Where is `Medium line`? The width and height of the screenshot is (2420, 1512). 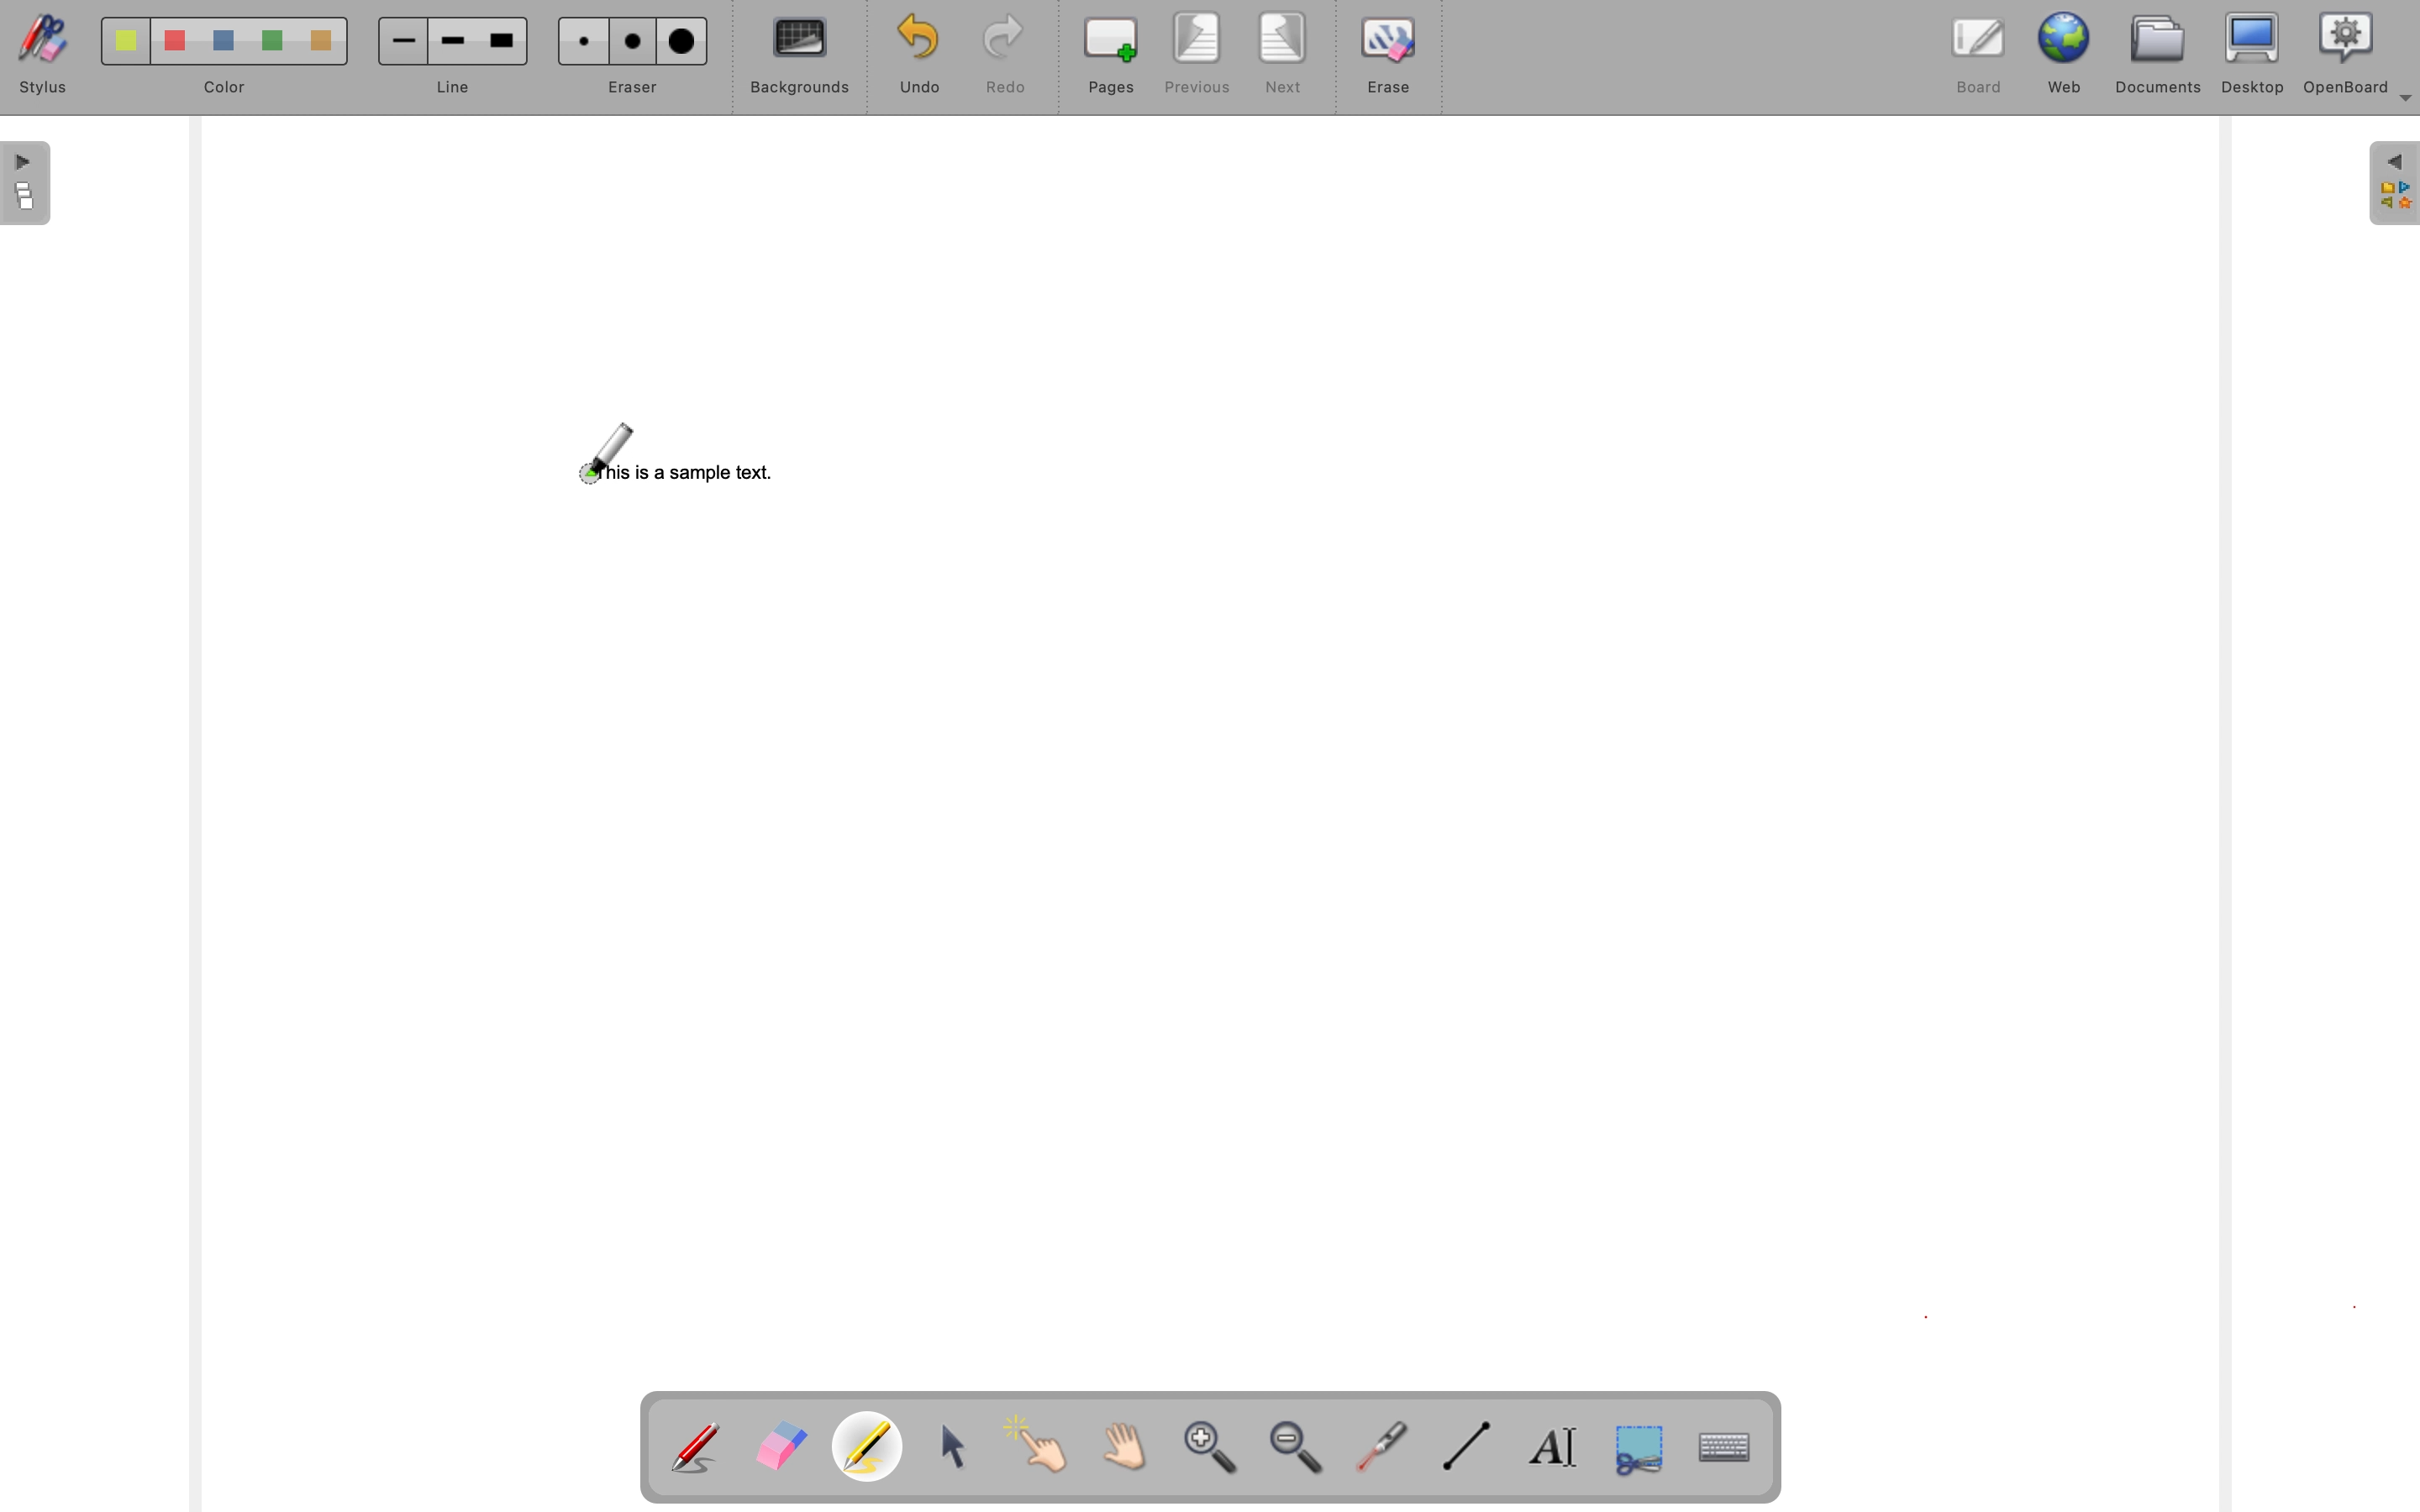 Medium line is located at coordinates (454, 42).